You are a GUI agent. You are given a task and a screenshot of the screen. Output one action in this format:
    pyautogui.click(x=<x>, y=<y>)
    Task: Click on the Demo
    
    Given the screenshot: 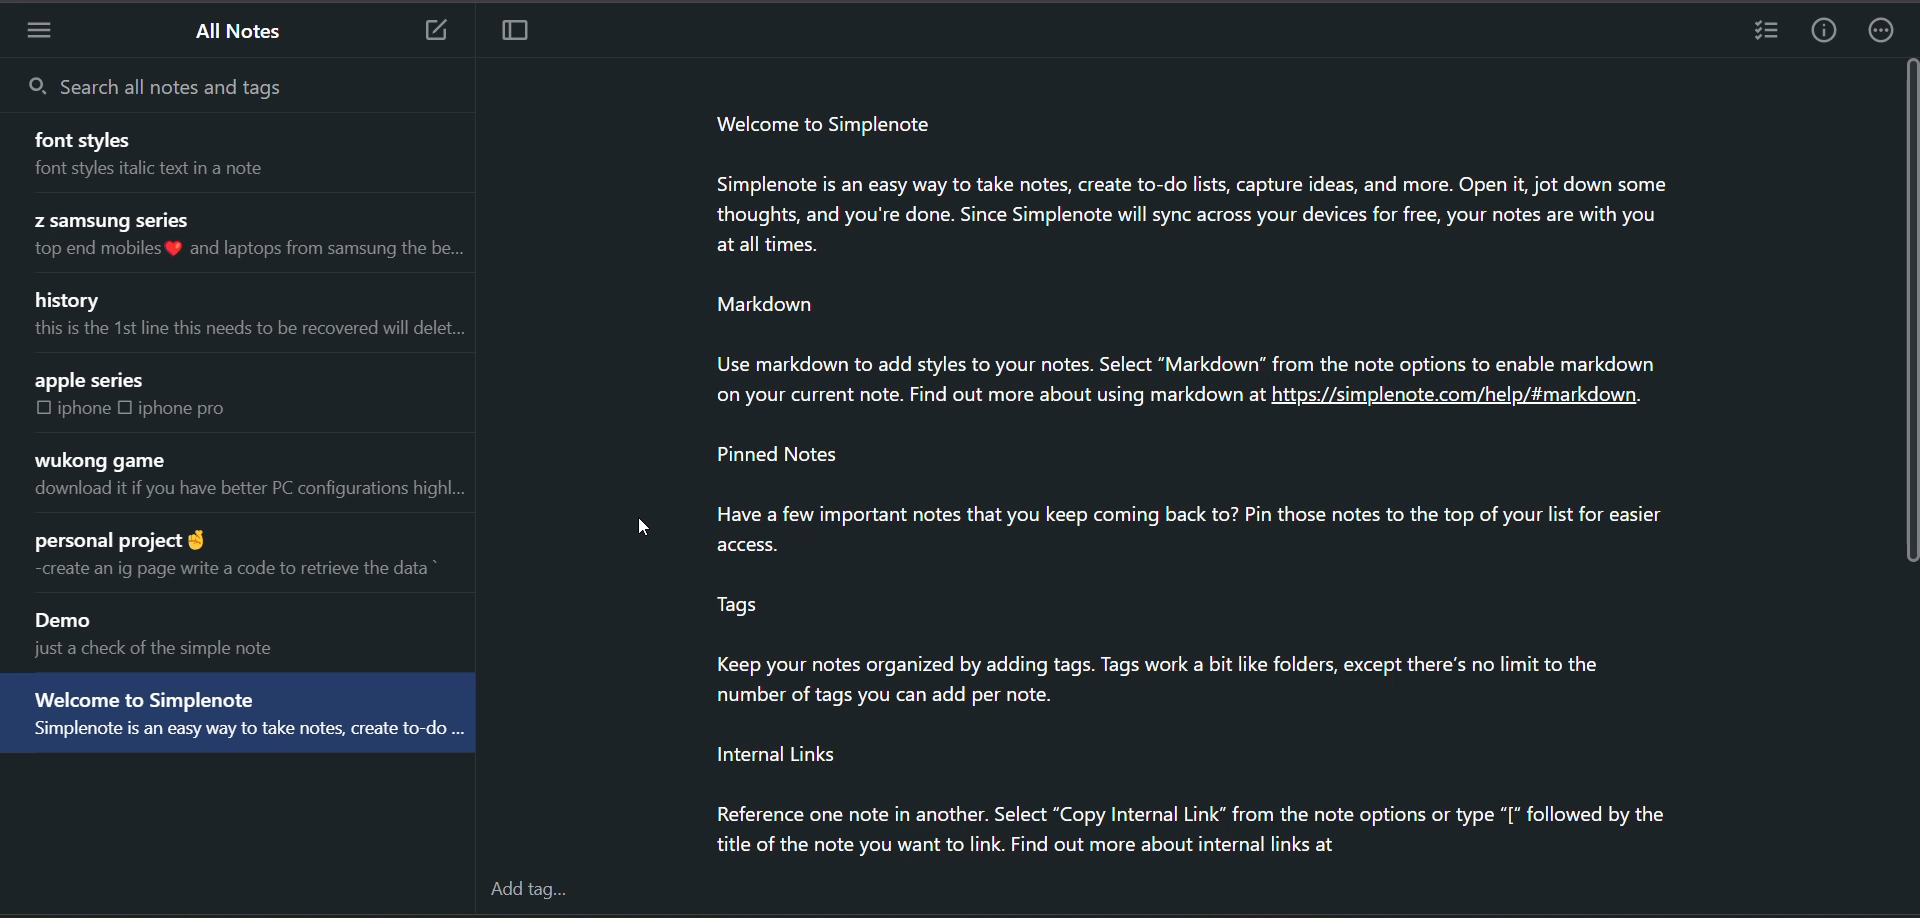 What is the action you would take?
    pyautogui.click(x=63, y=617)
    